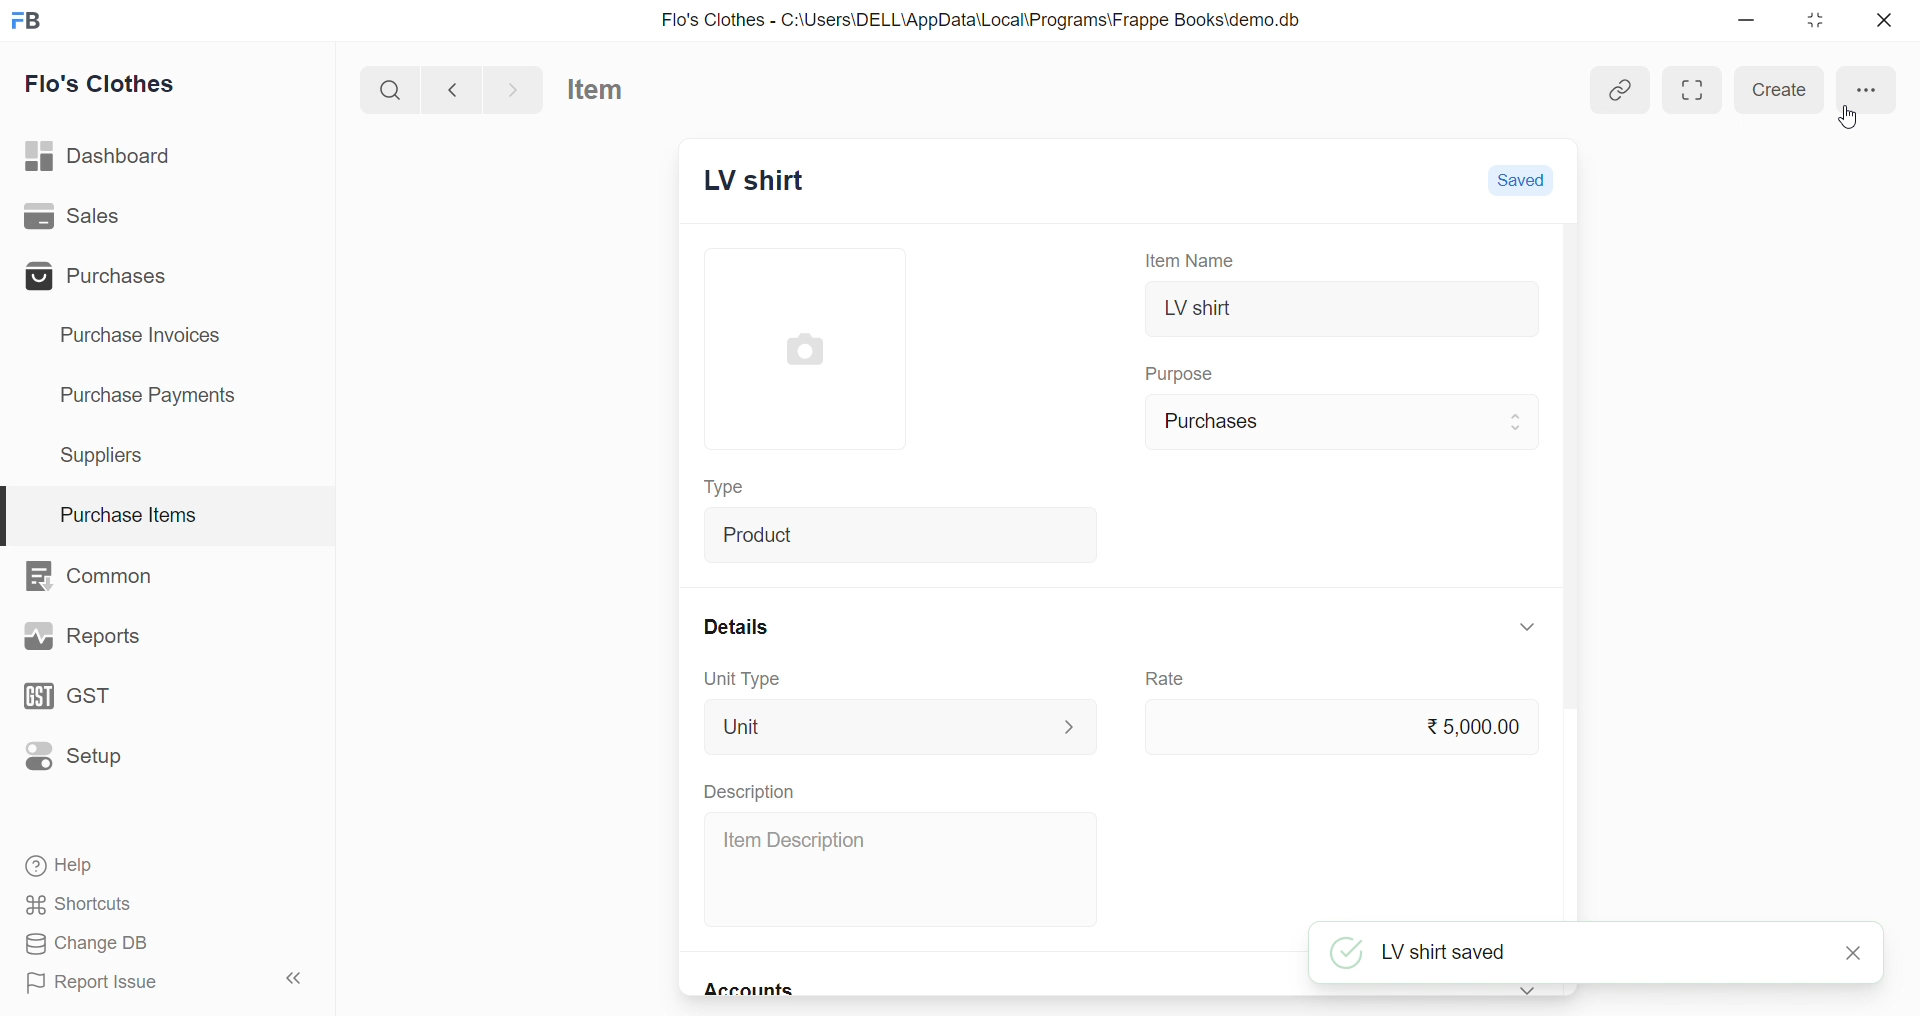 The image size is (1920, 1016). I want to click on logo, so click(26, 21).